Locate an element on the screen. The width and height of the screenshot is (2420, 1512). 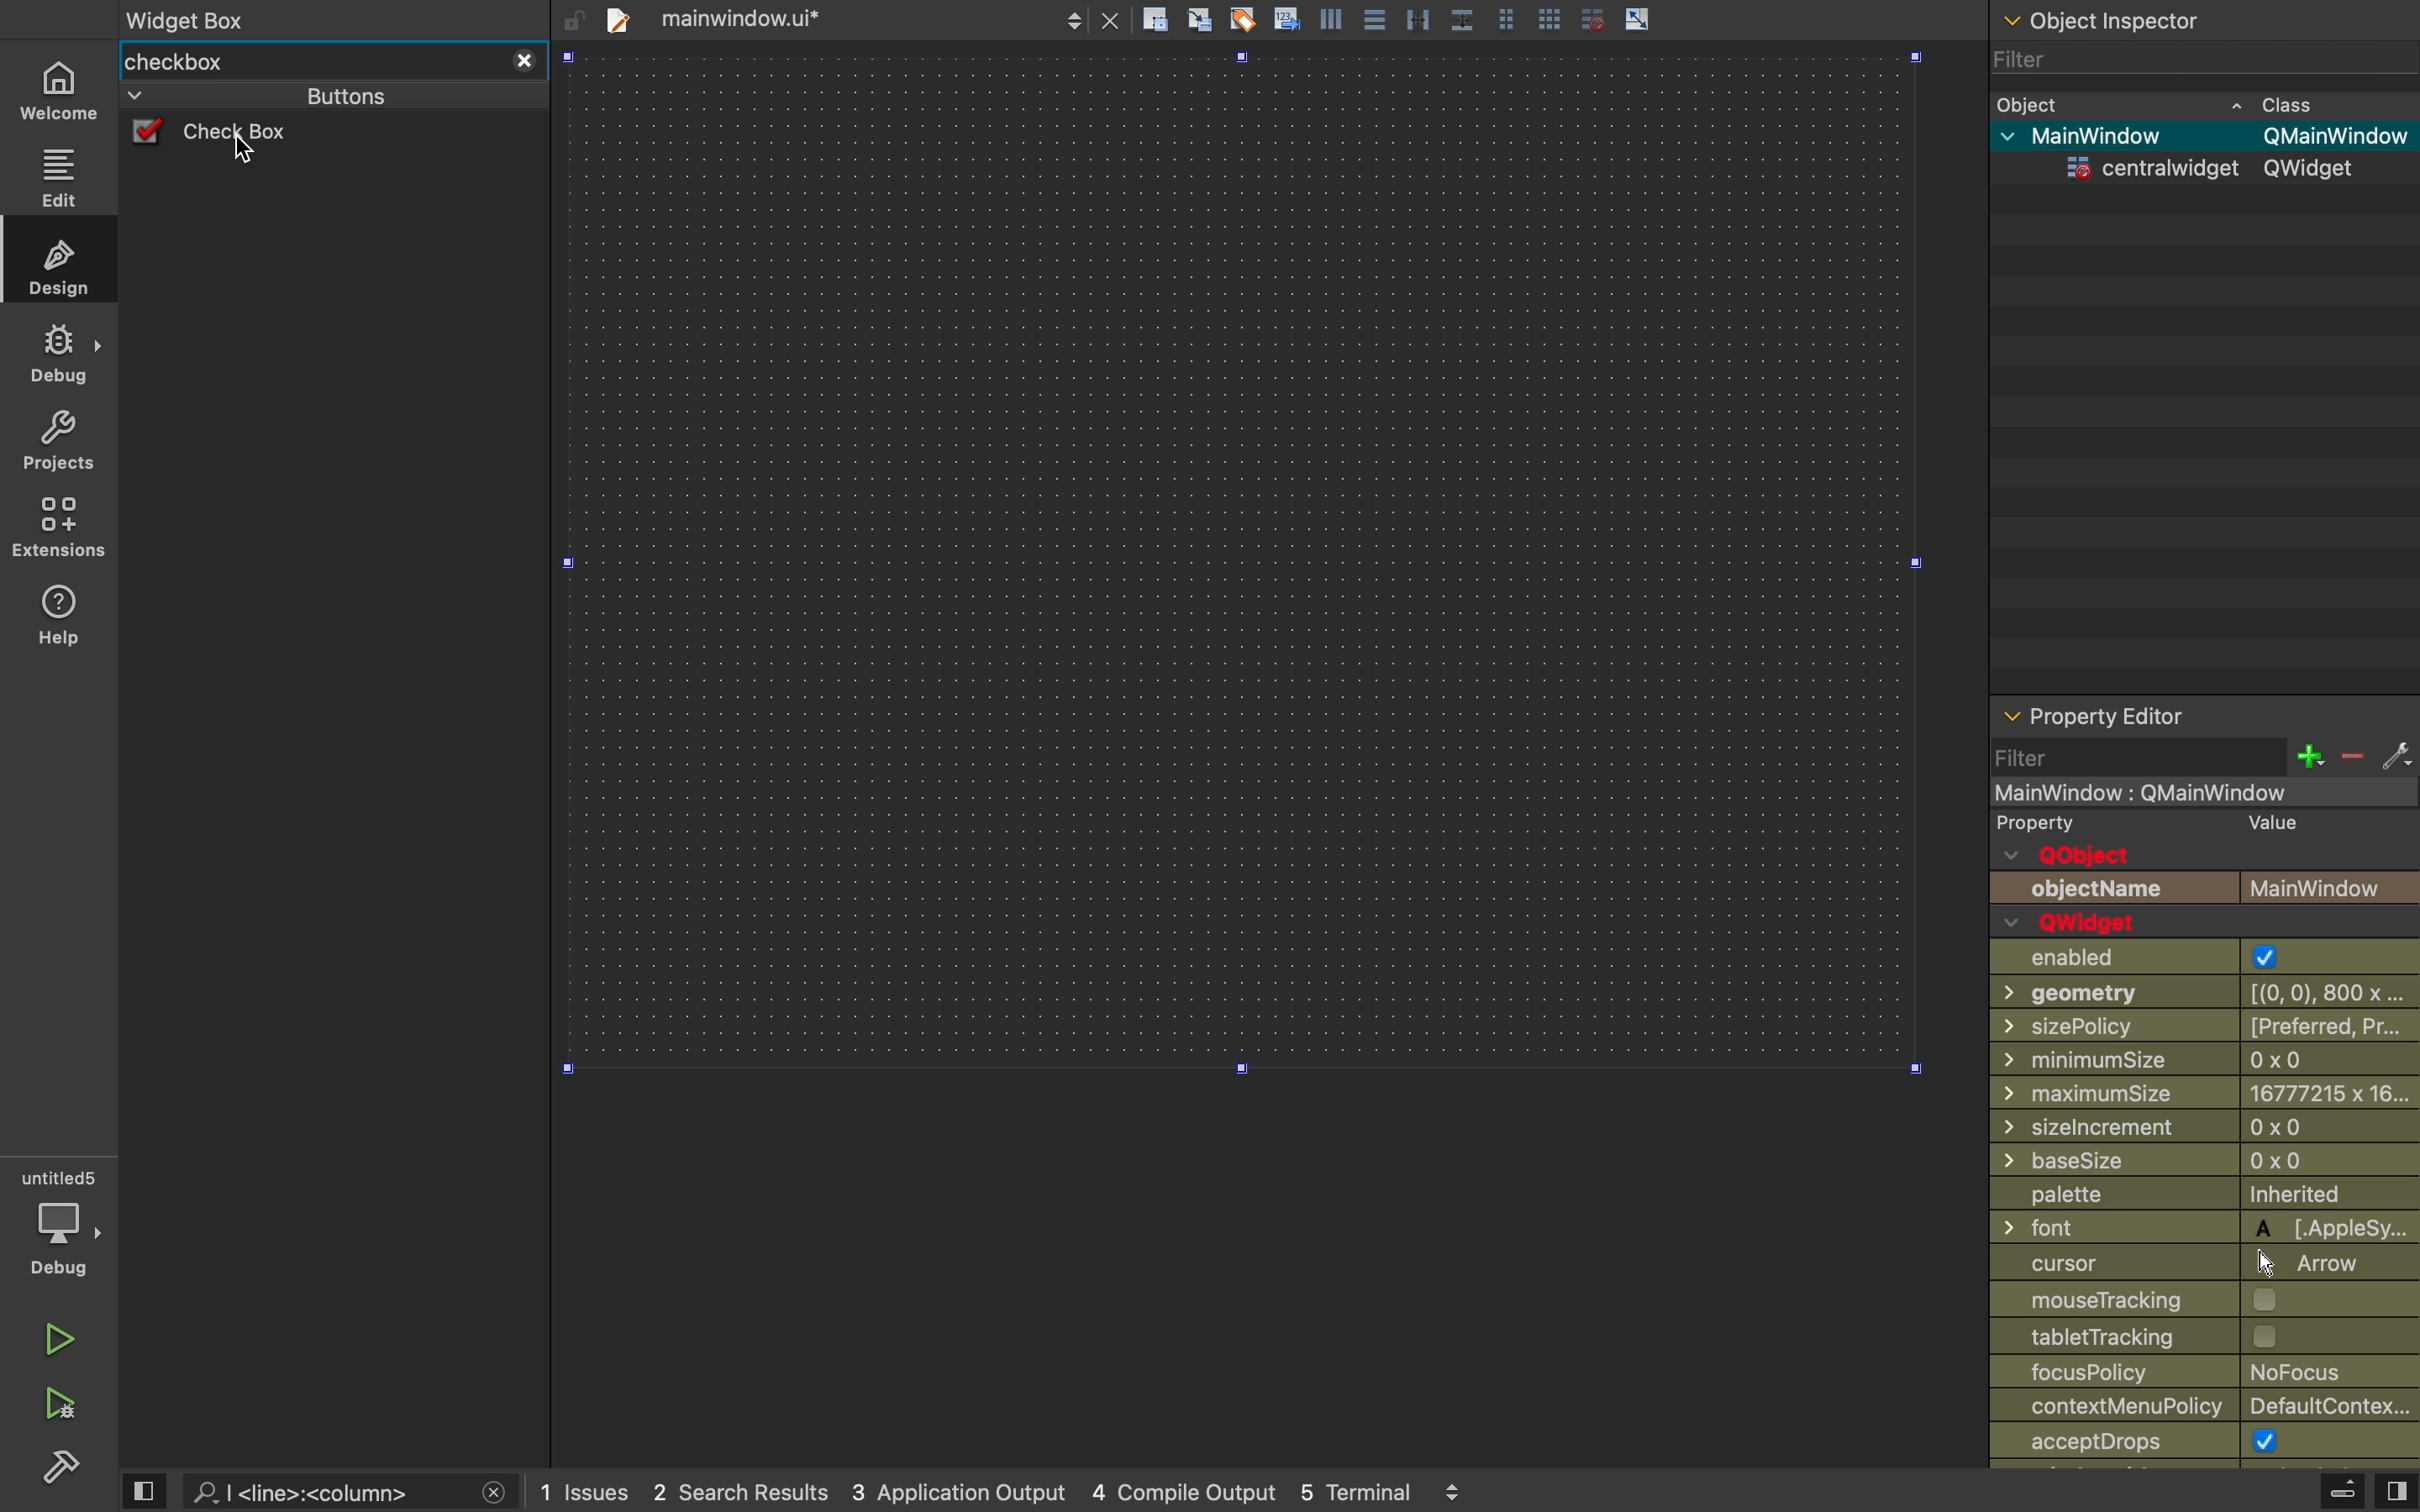
help is located at coordinates (58, 622).